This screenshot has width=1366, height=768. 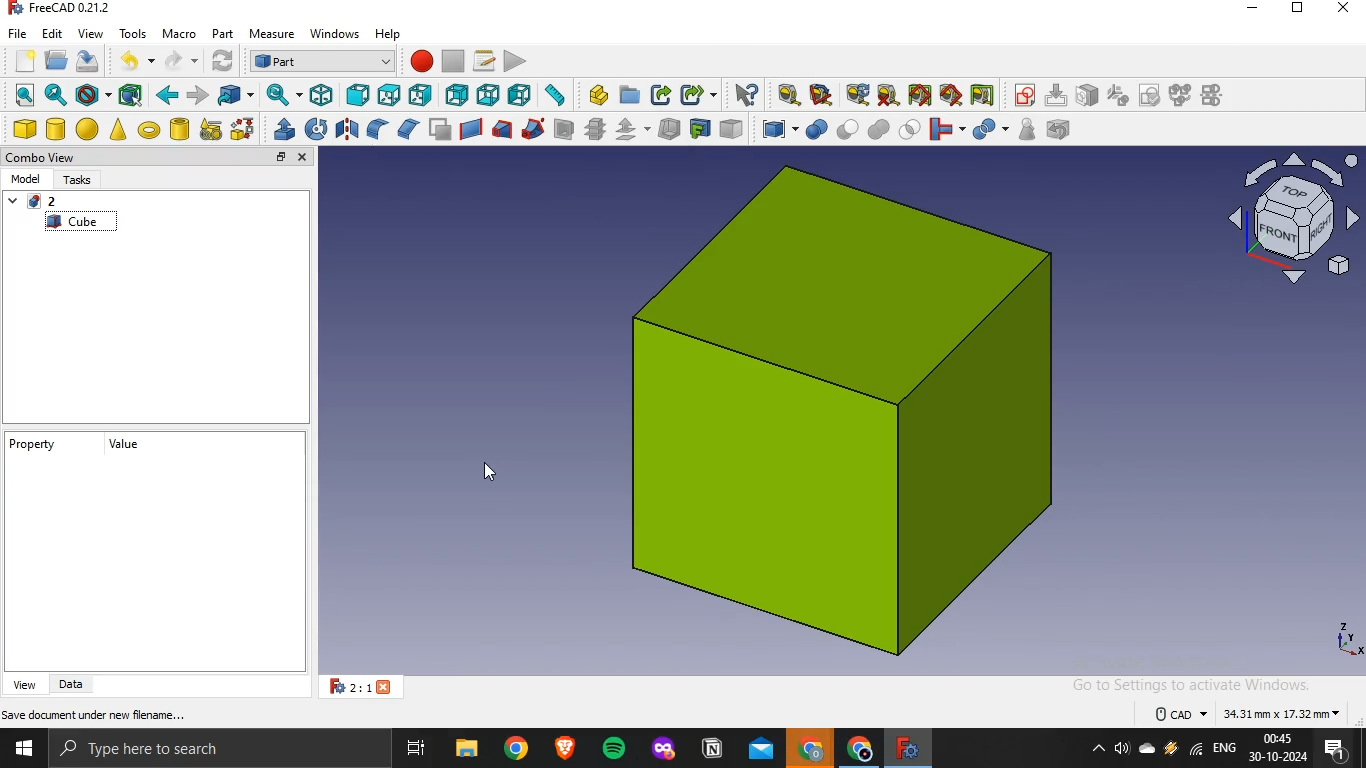 I want to click on sync view, so click(x=283, y=94).